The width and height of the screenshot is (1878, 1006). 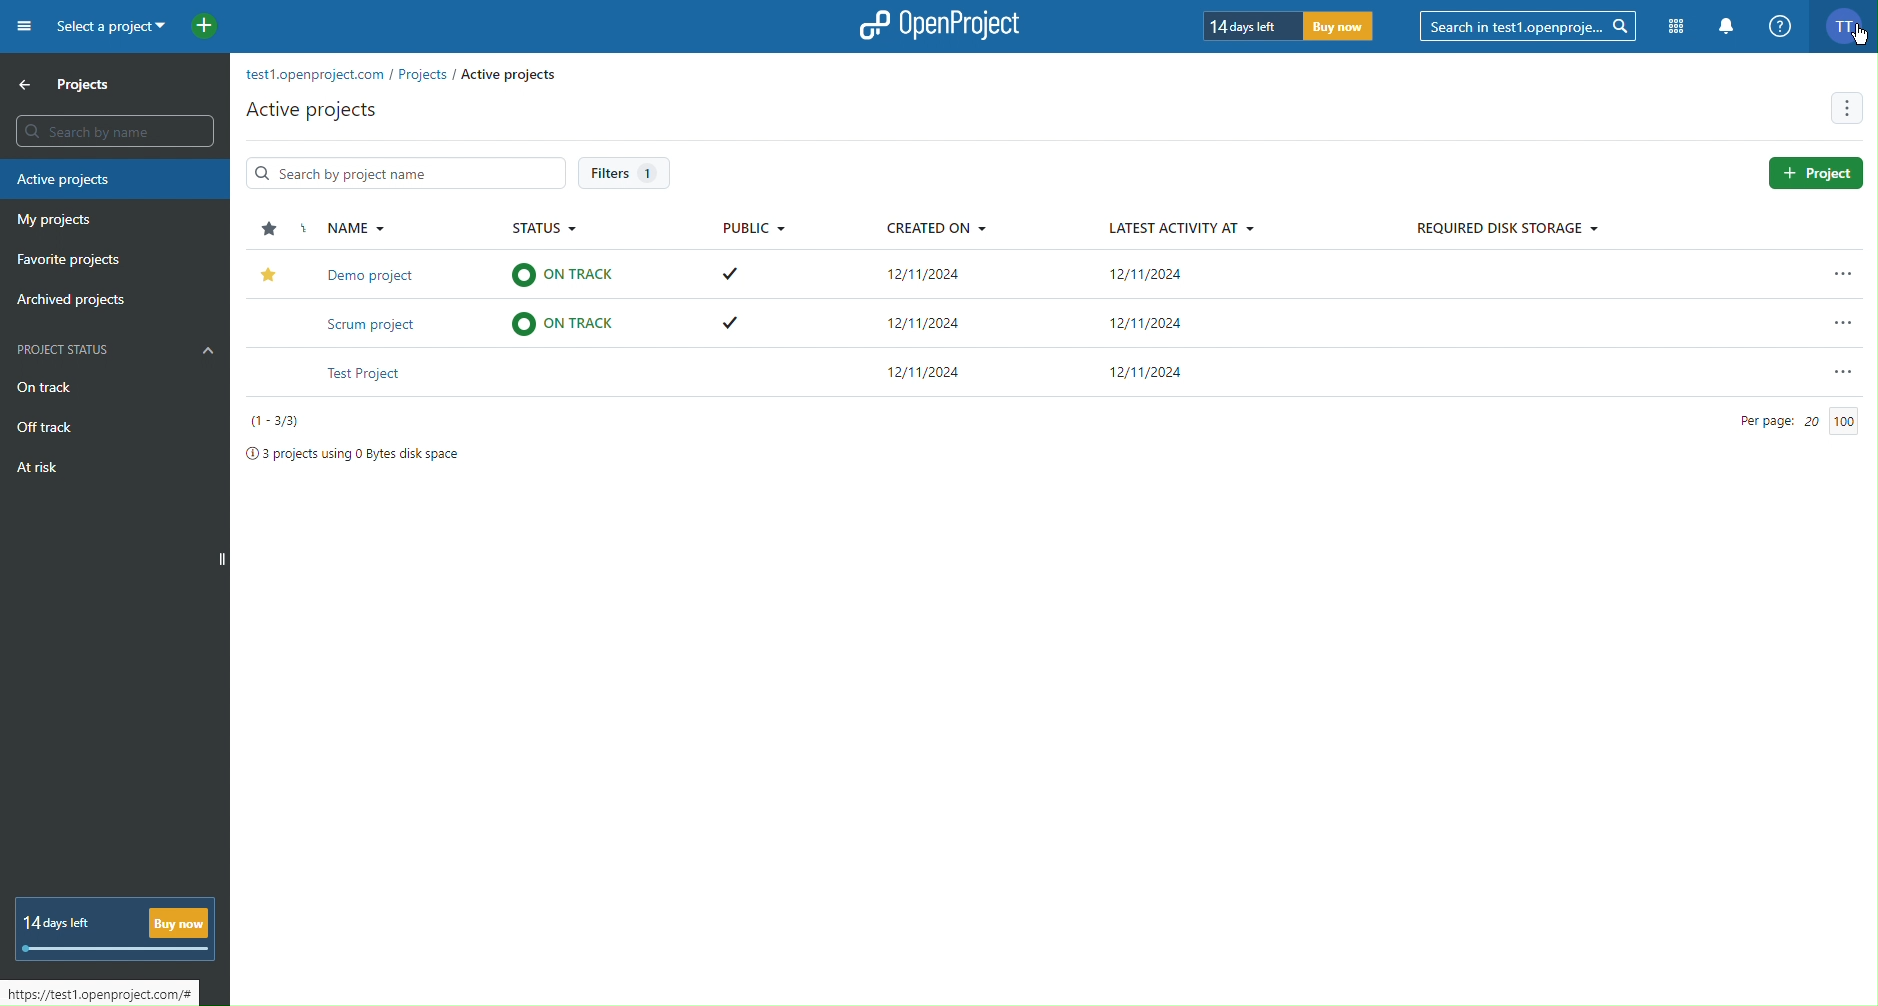 What do you see at coordinates (371, 374) in the screenshot?
I see `Text Project` at bounding box center [371, 374].